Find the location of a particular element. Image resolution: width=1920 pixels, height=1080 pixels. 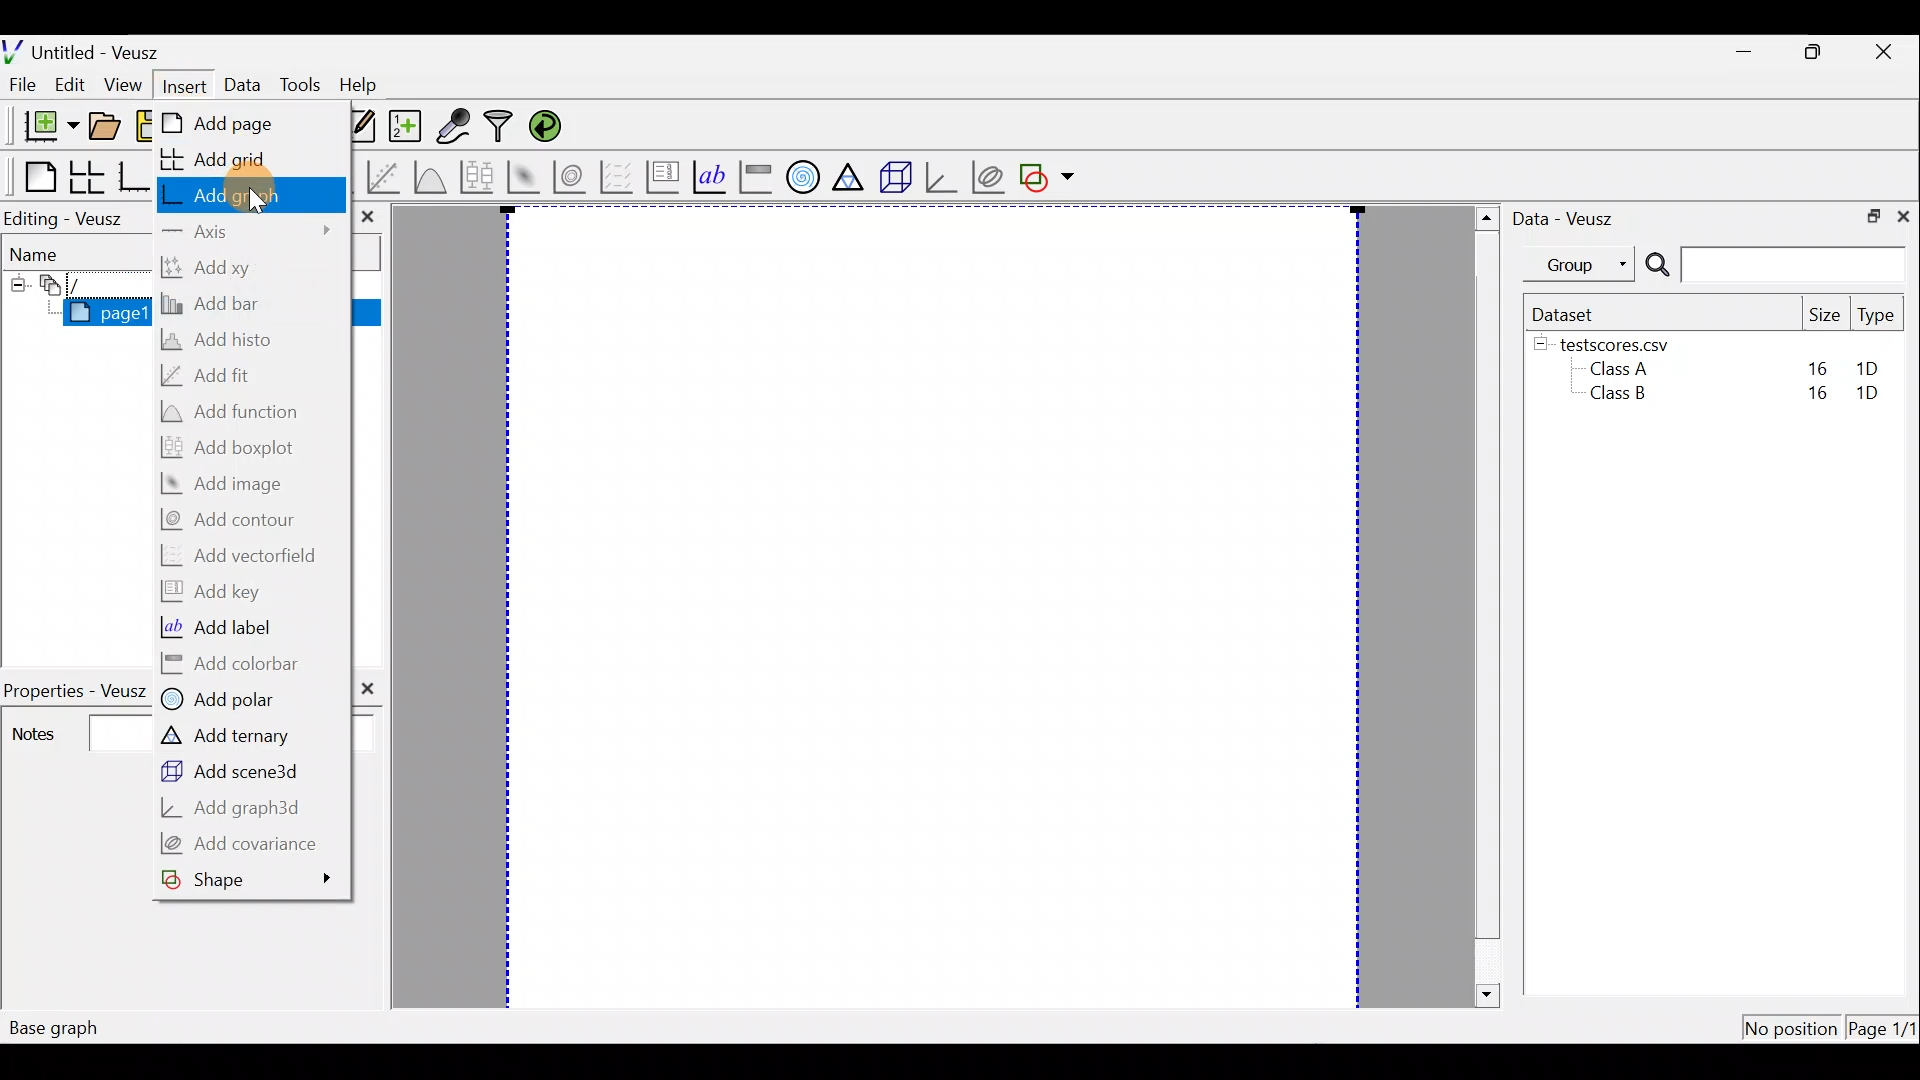

Editing - Veusz is located at coordinates (74, 218).